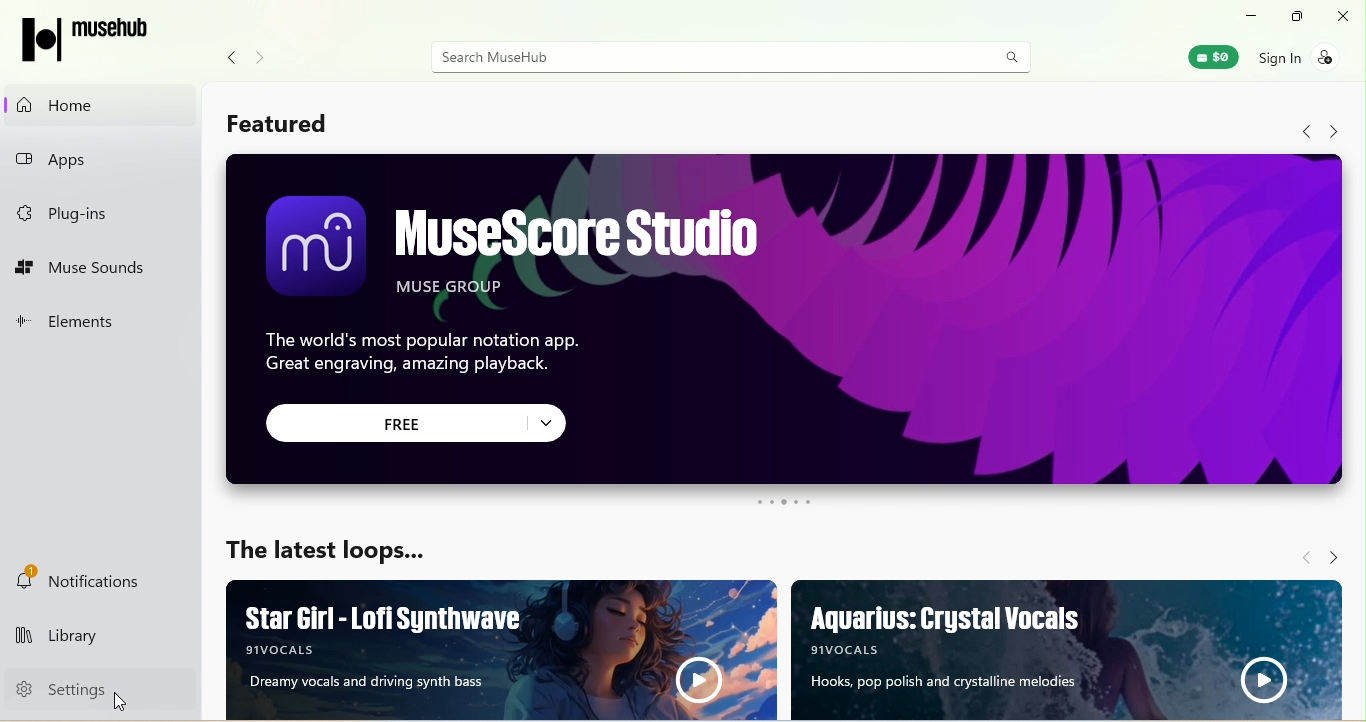 The width and height of the screenshot is (1366, 722). What do you see at coordinates (844, 650) in the screenshot?
I see `| 9wocais` at bounding box center [844, 650].